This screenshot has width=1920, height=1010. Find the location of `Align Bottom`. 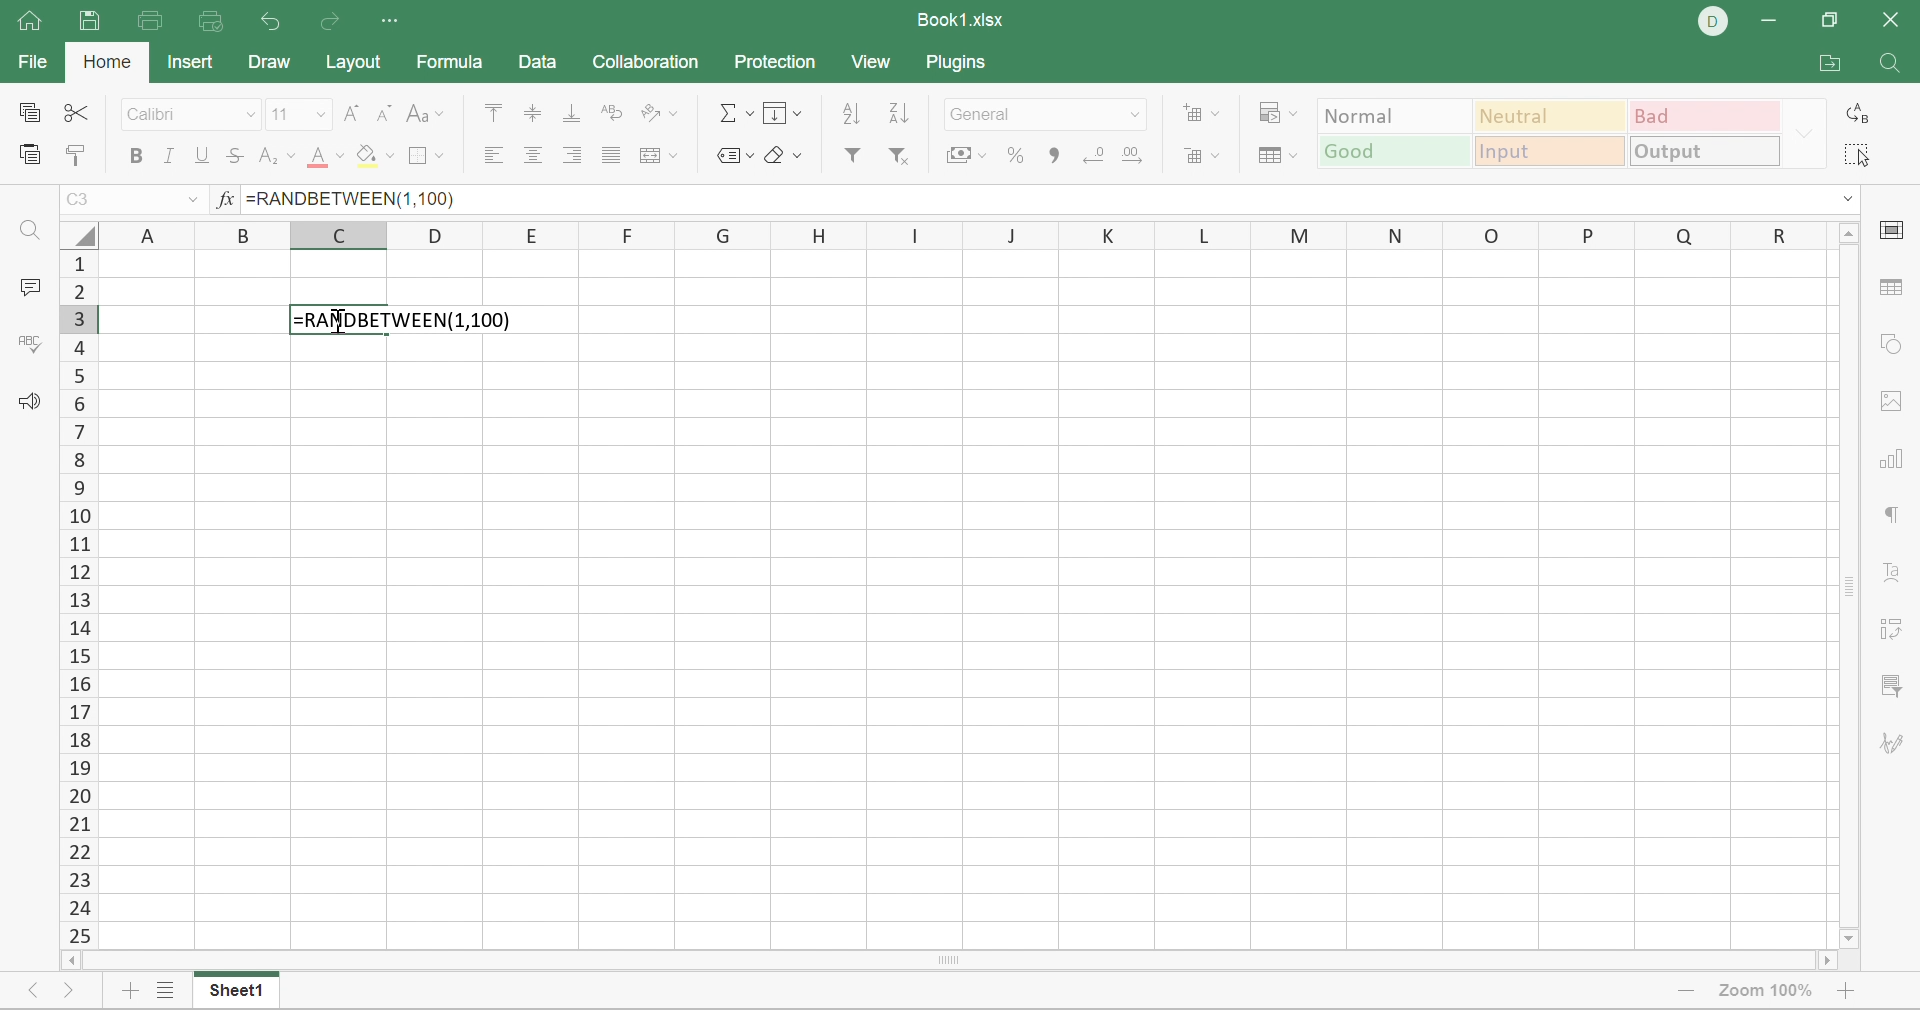

Align Bottom is located at coordinates (569, 114).